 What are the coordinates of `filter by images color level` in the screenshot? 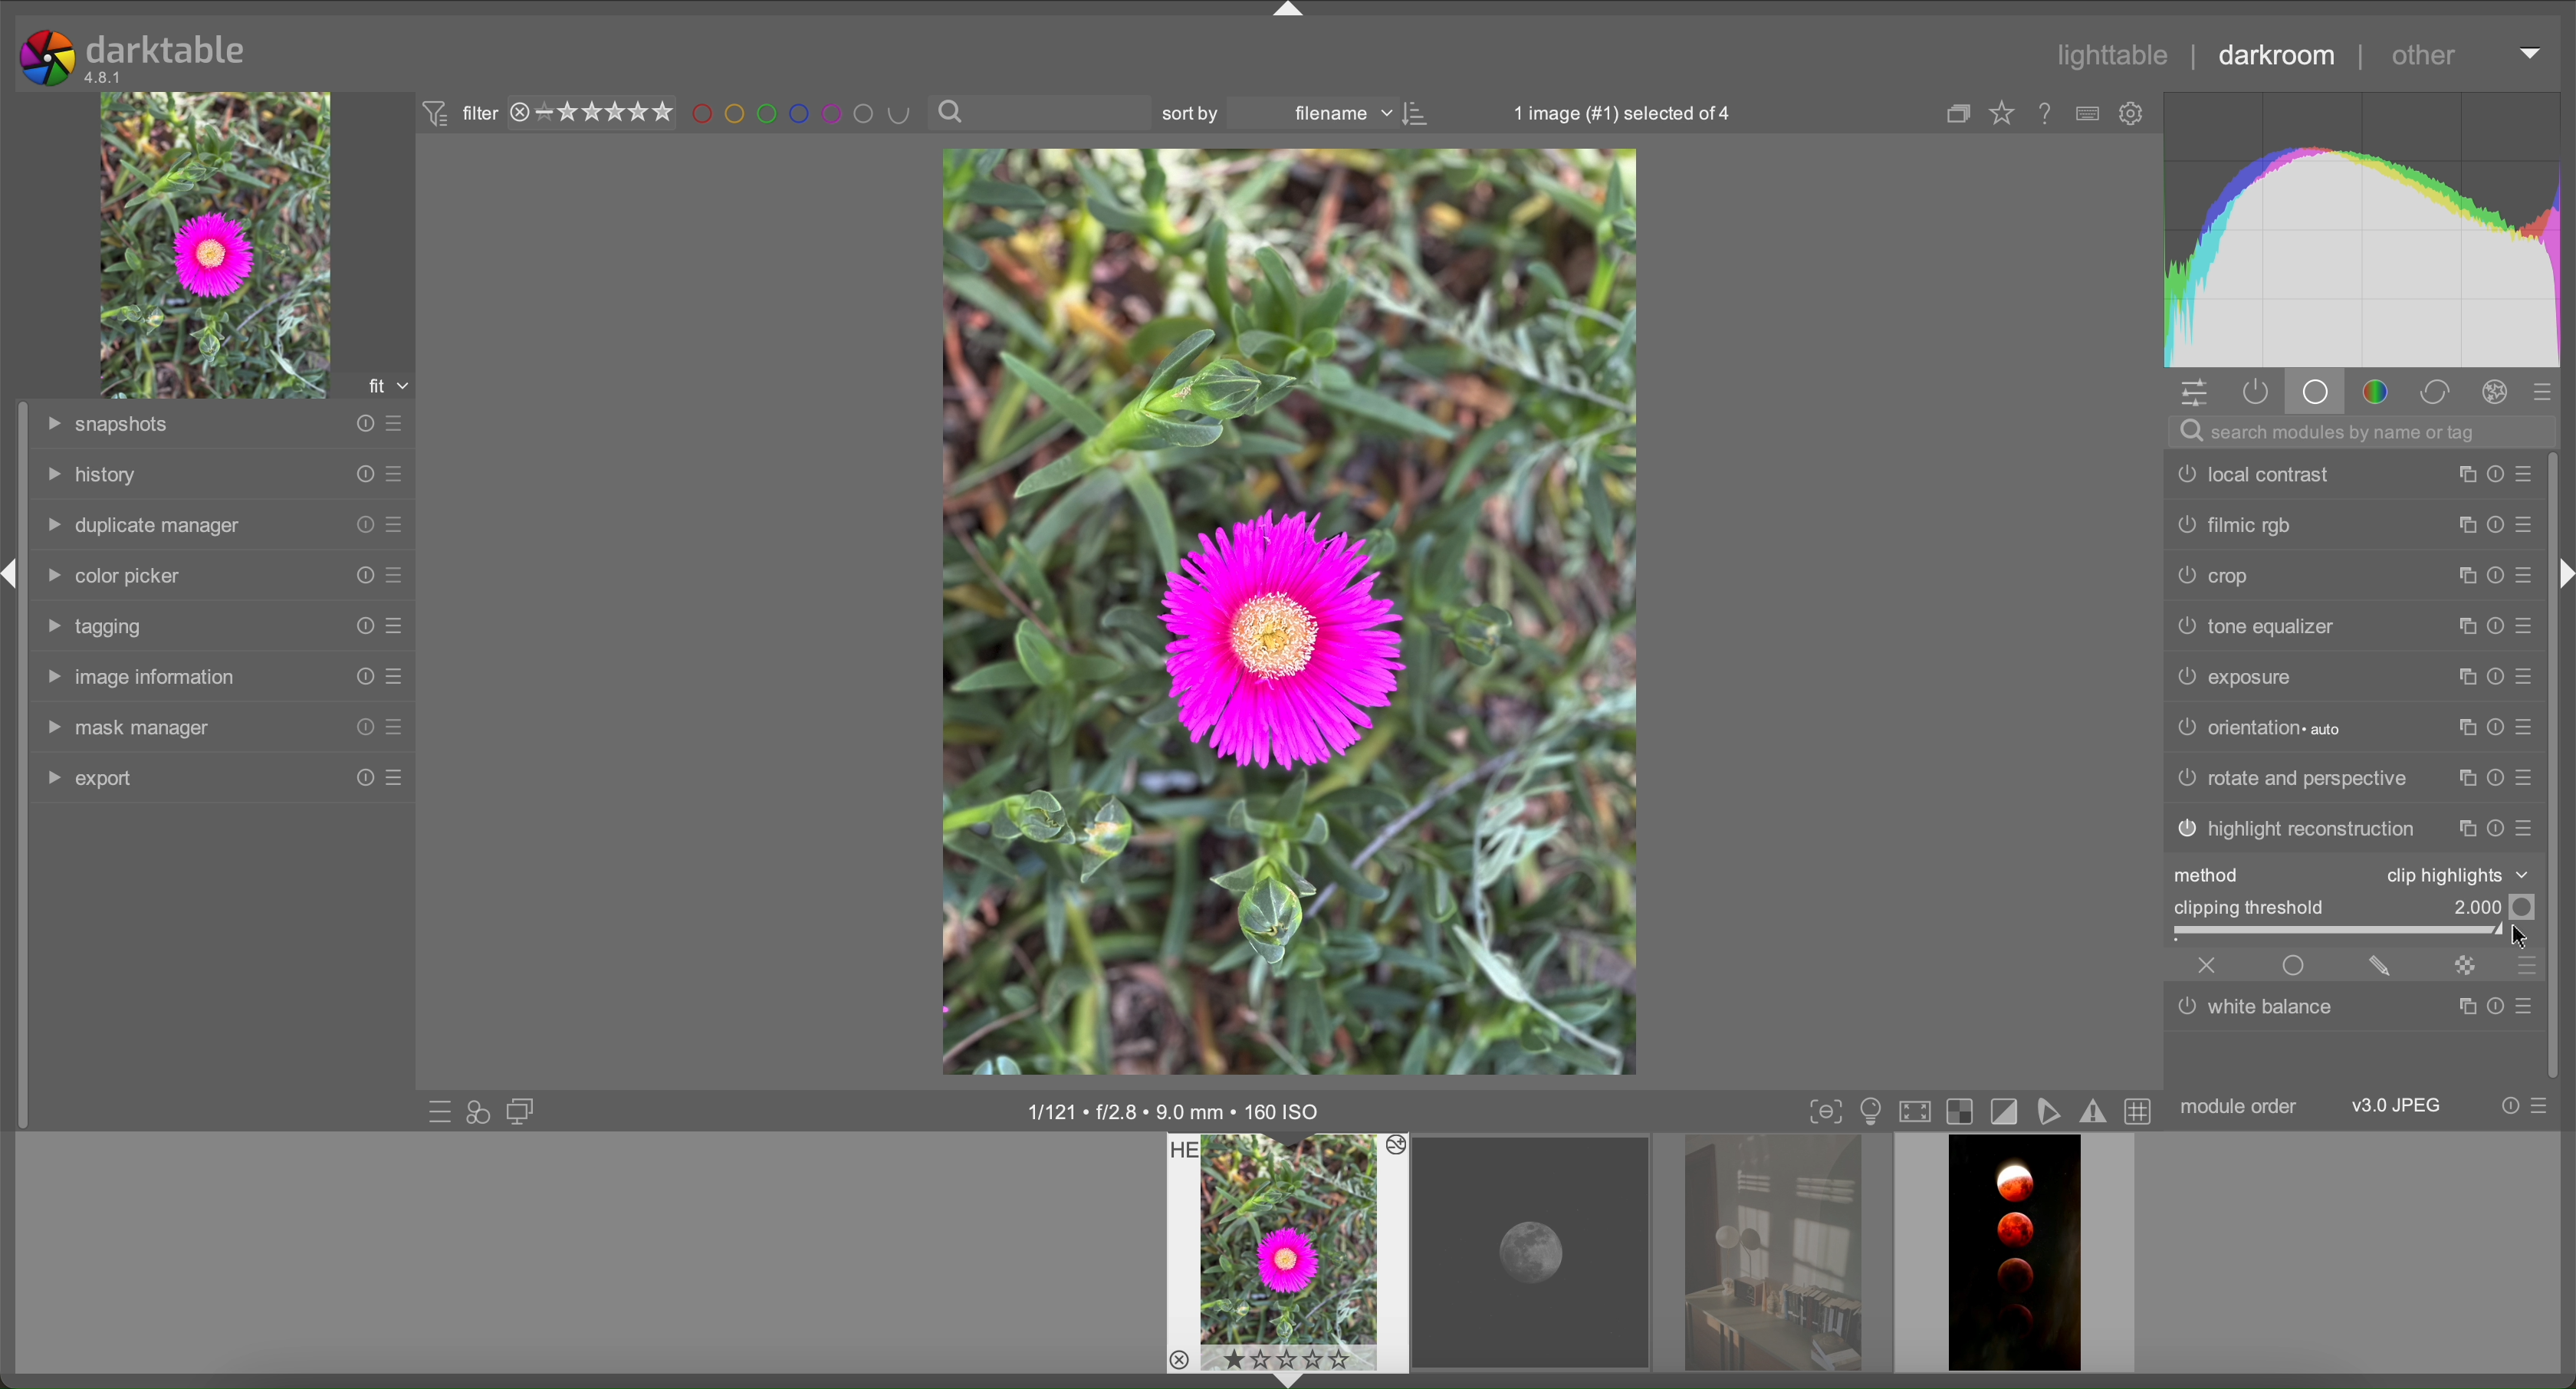 It's located at (803, 115).